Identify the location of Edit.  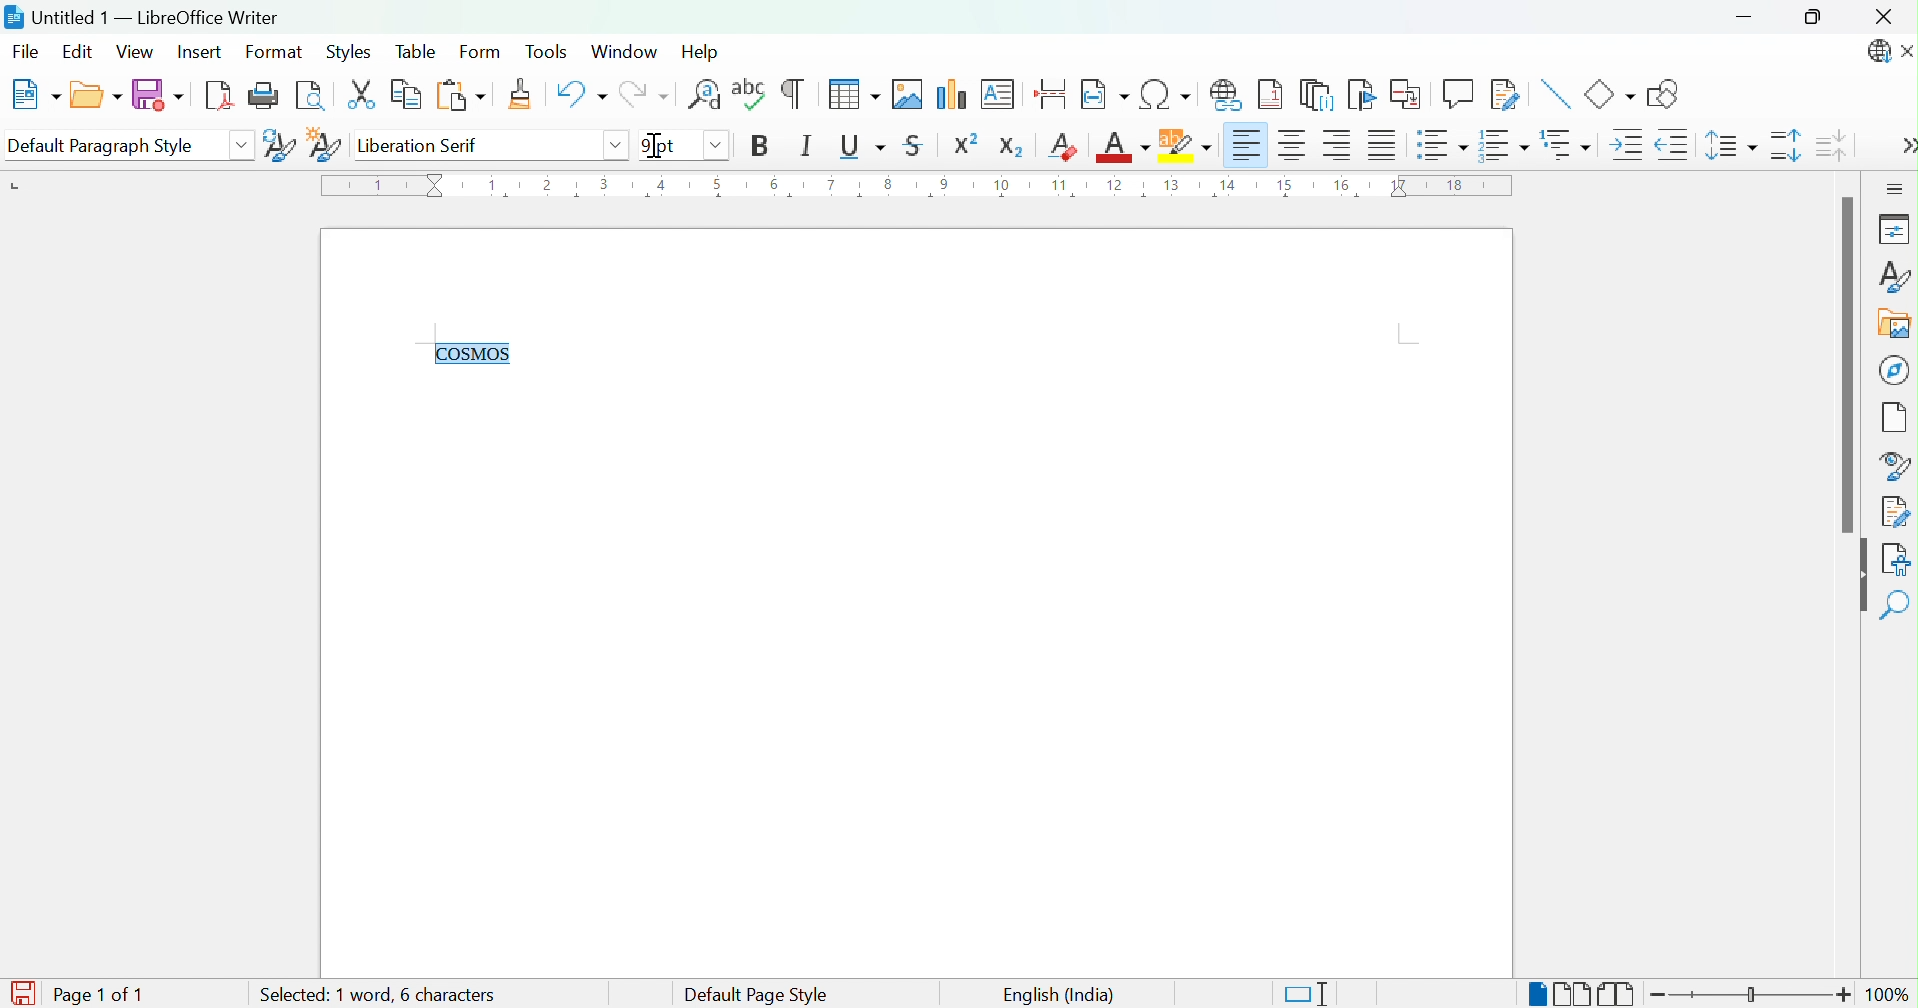
(78, 52).